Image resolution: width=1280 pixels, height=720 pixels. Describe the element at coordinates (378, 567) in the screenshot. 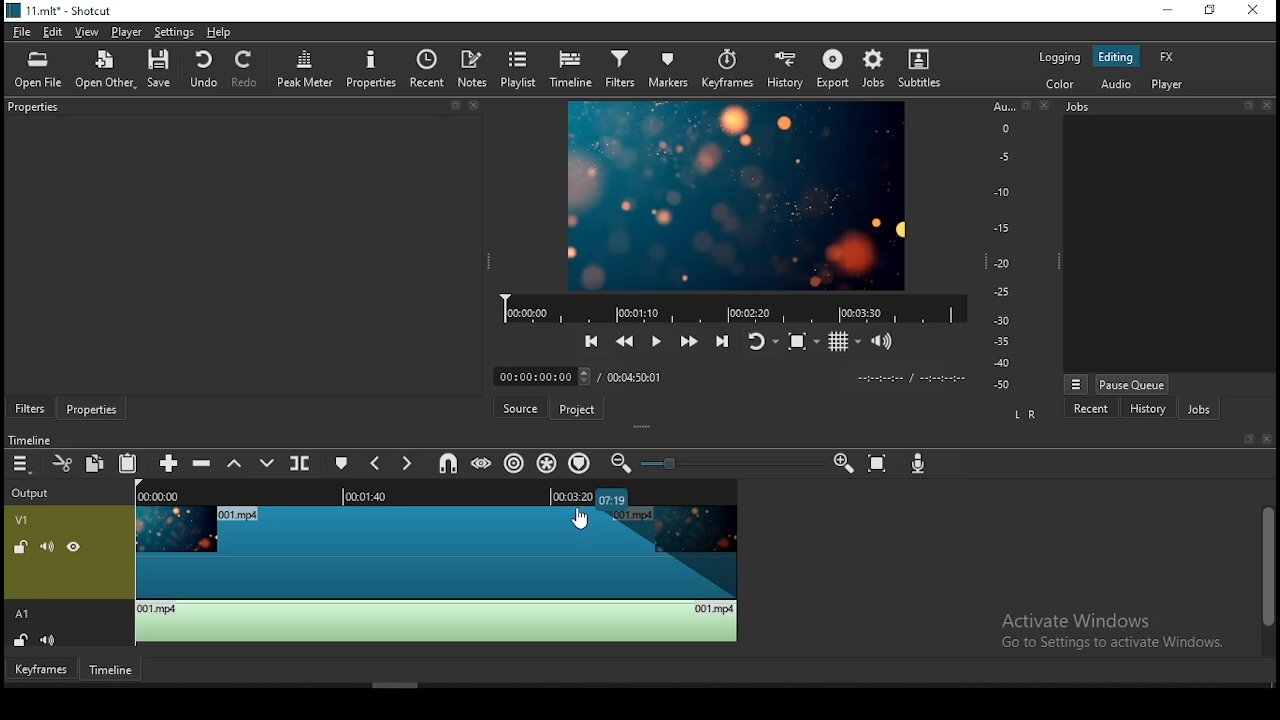

I see `video track` at that location.